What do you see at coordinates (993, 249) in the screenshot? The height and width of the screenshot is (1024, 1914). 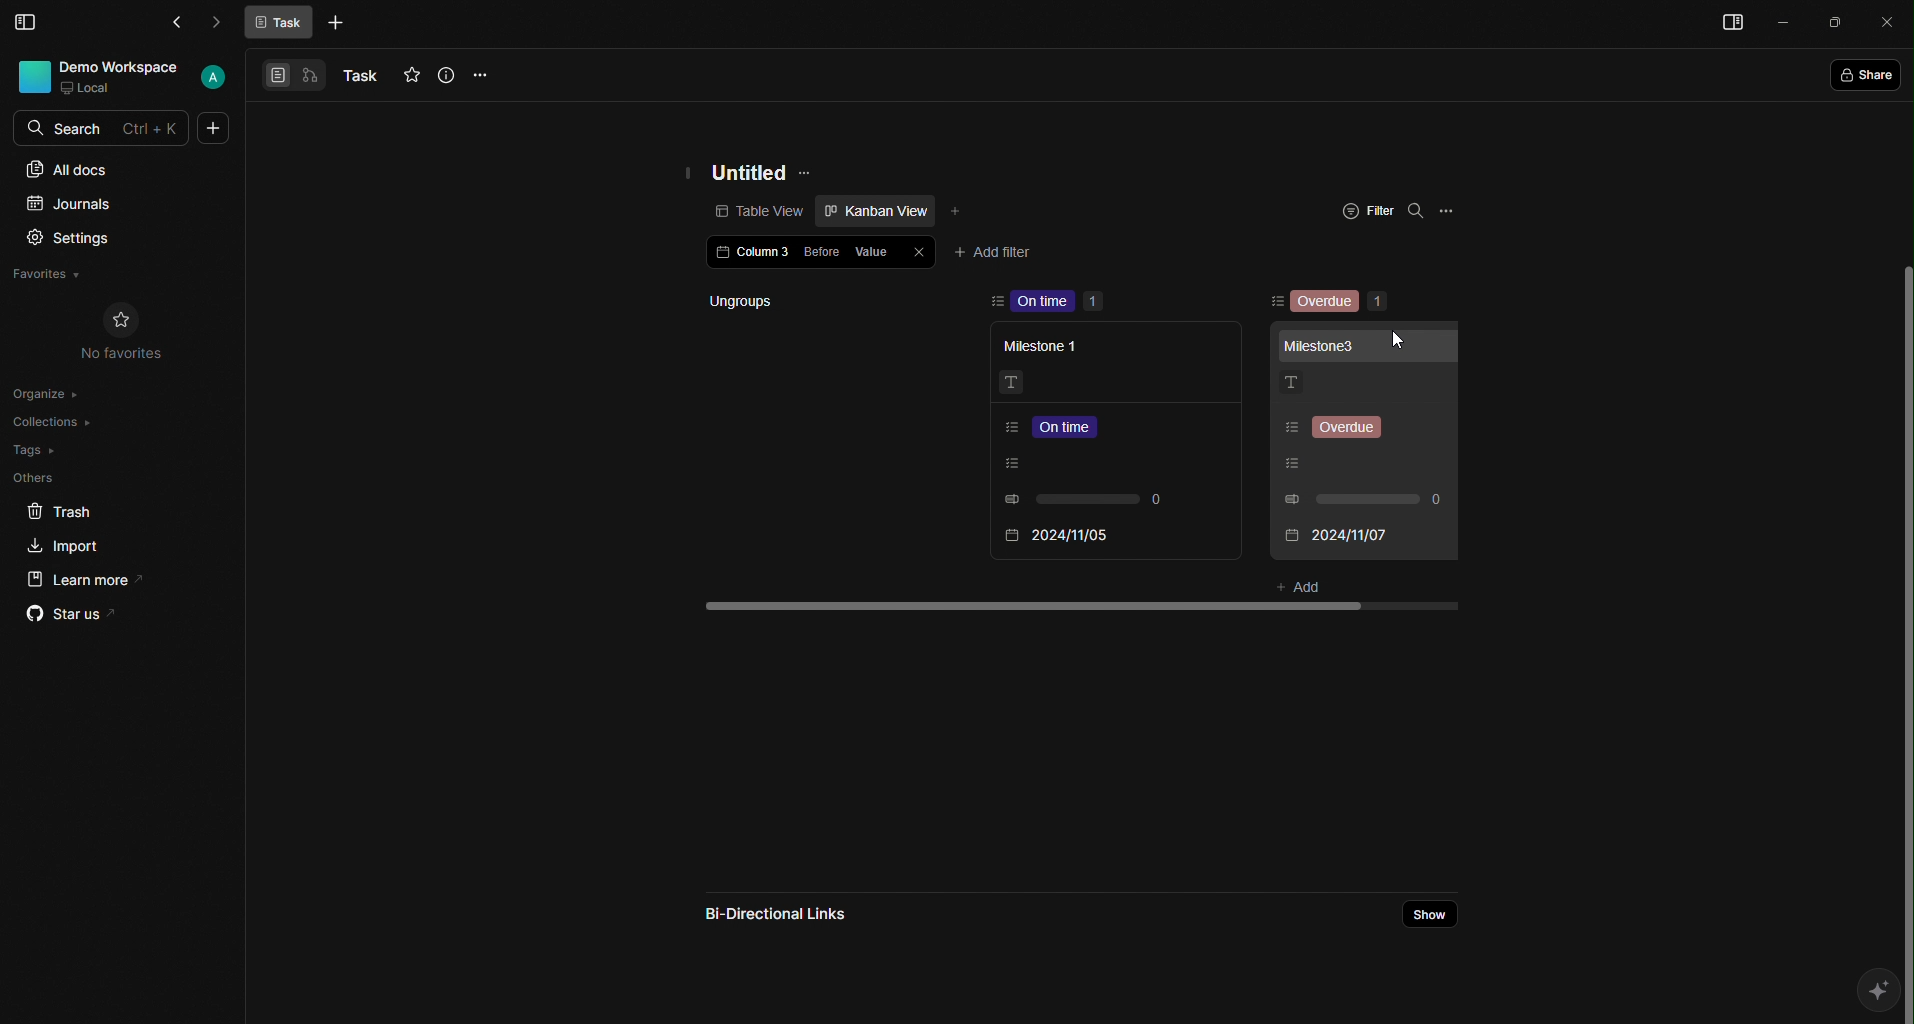 I see `Add filter` at bounding box center [993, 249].